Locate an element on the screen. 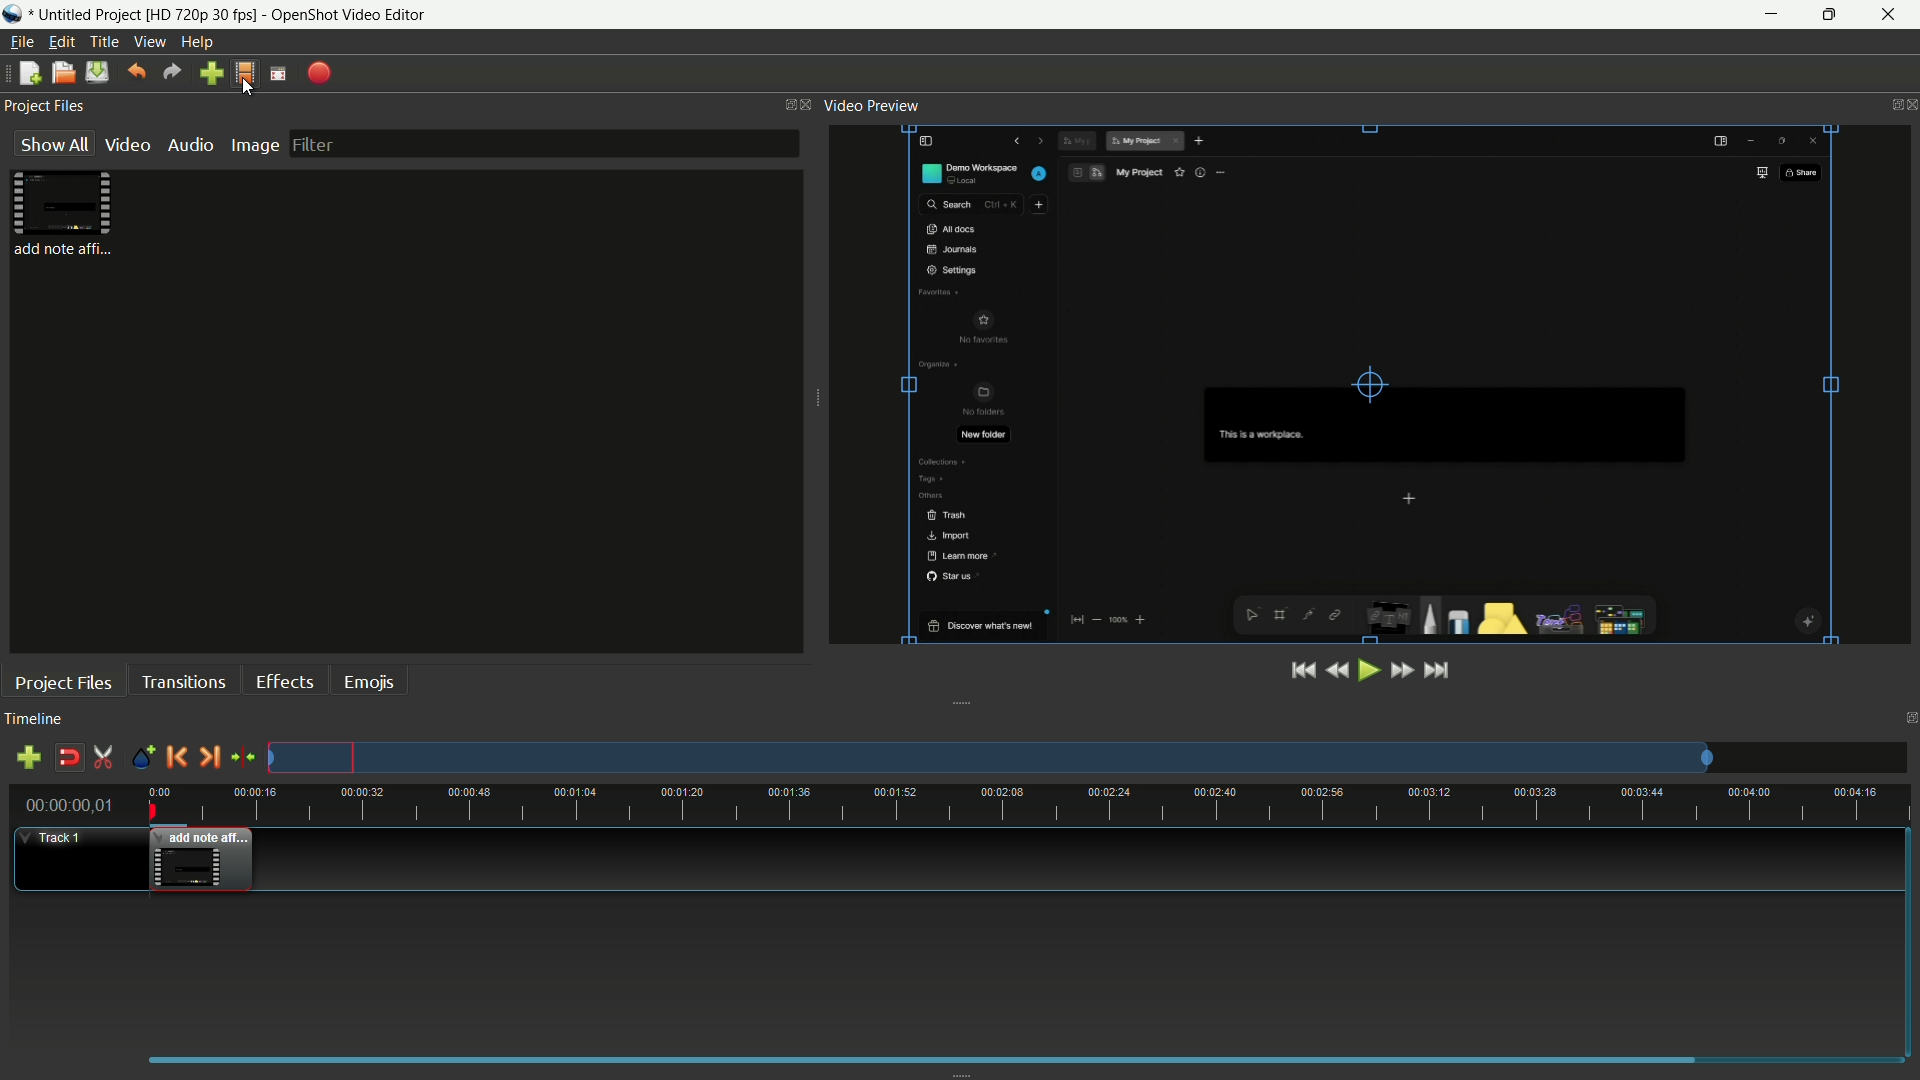 This screenshot has width=1920, height=1080. filter bar is located at coordinates (546, 143).